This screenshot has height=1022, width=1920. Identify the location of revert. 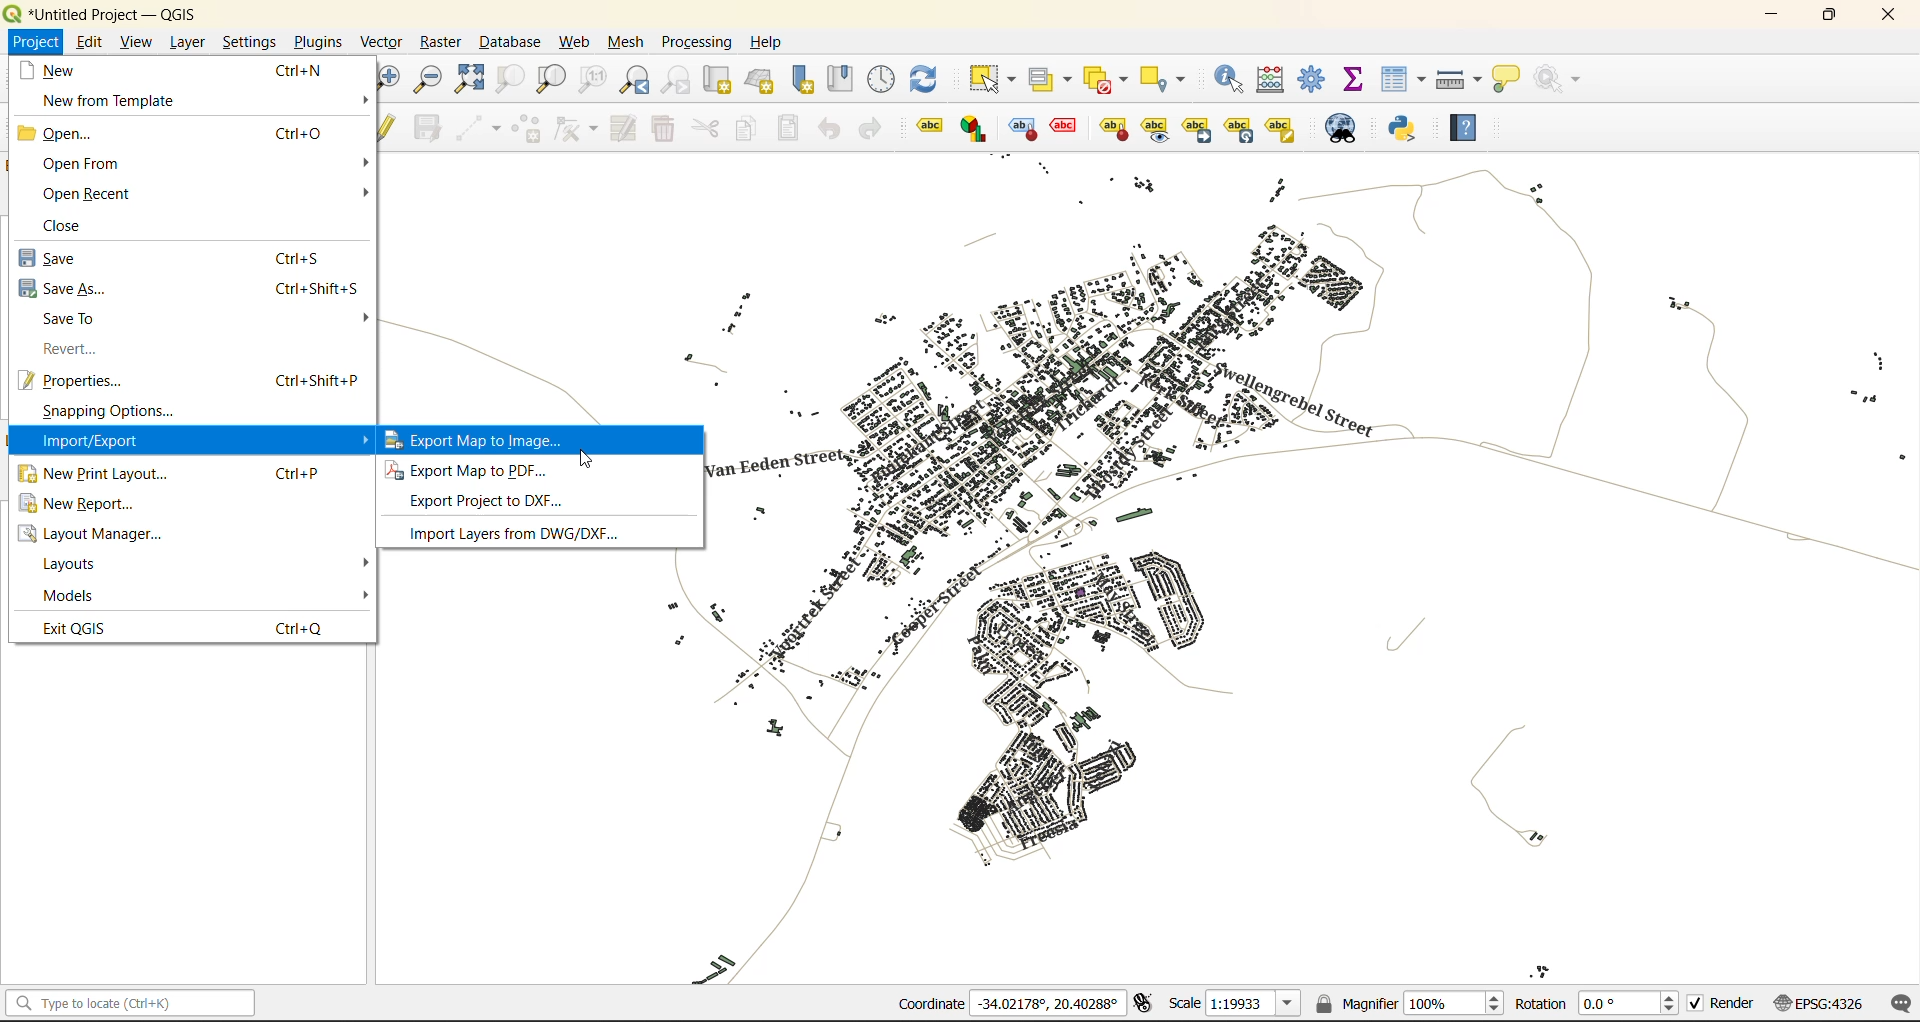
(66, 349).